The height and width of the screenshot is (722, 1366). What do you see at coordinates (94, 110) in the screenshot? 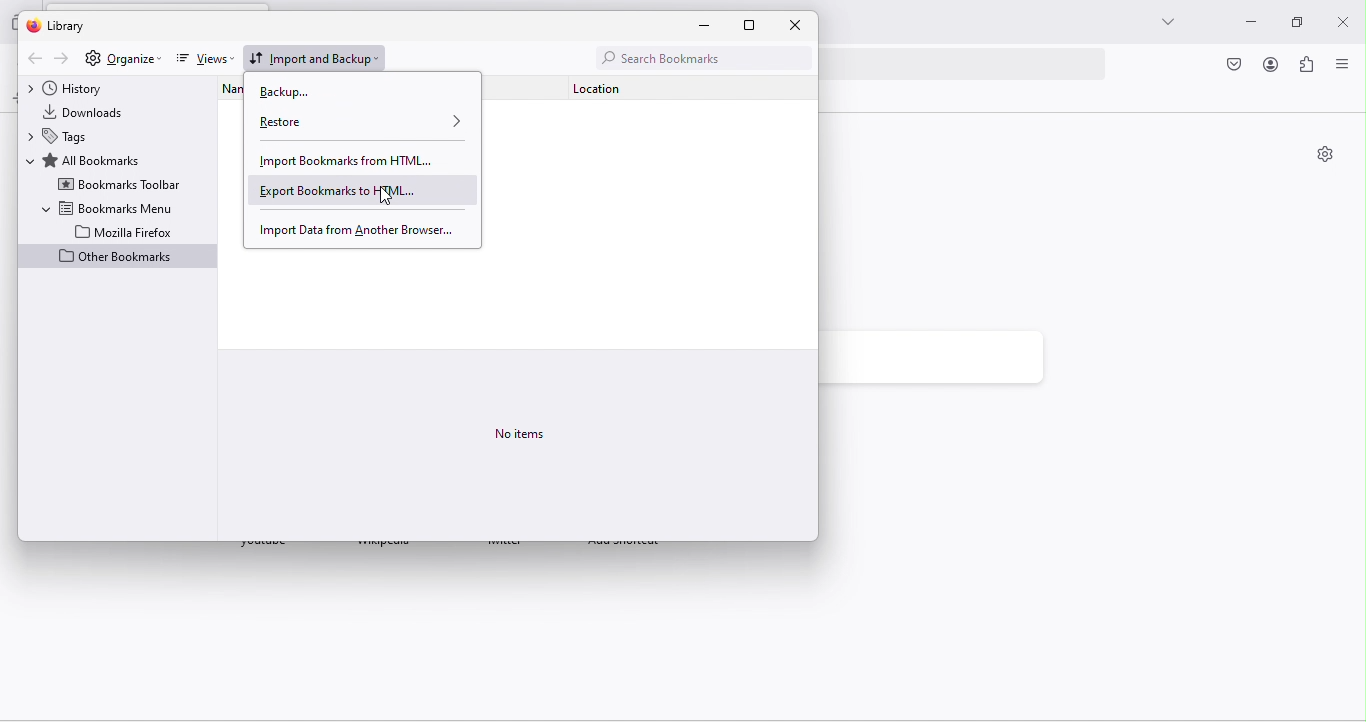
I see `downloads` at bounding box center [94, 110].